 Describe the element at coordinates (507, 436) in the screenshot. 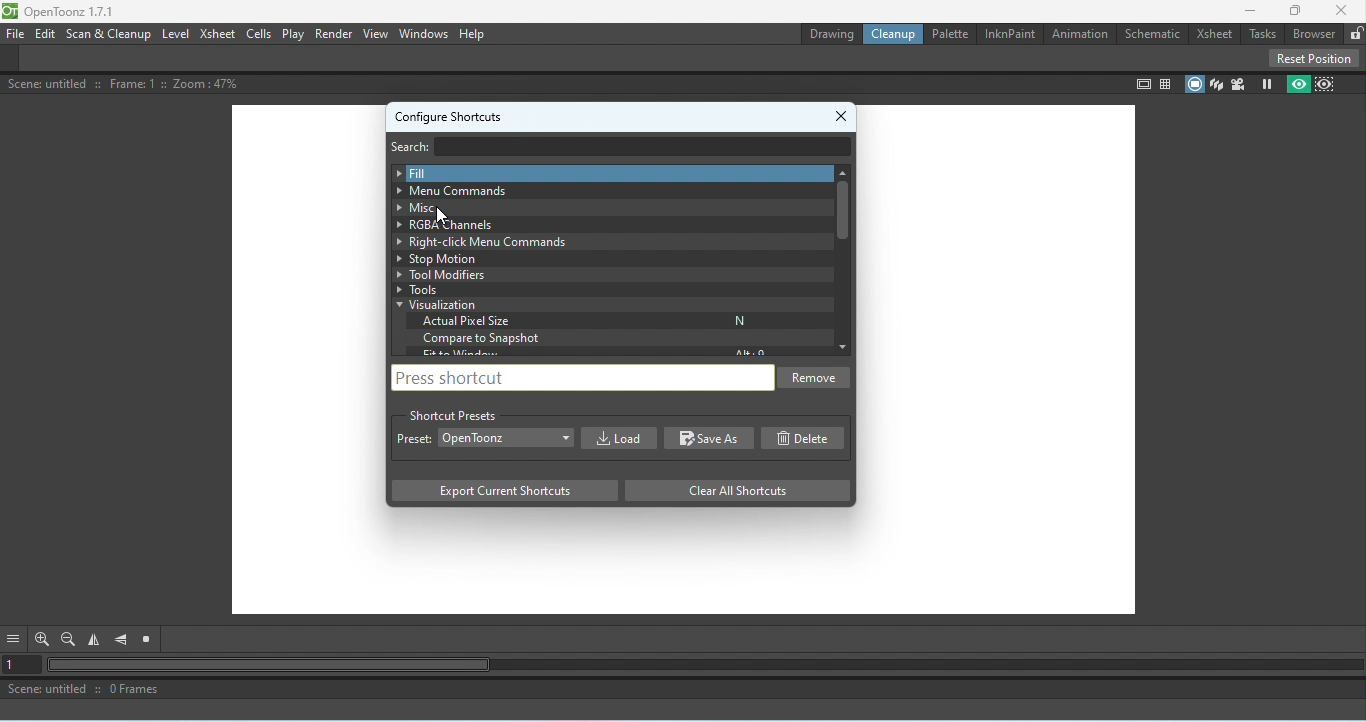

I see `Drop down menu` at that location.